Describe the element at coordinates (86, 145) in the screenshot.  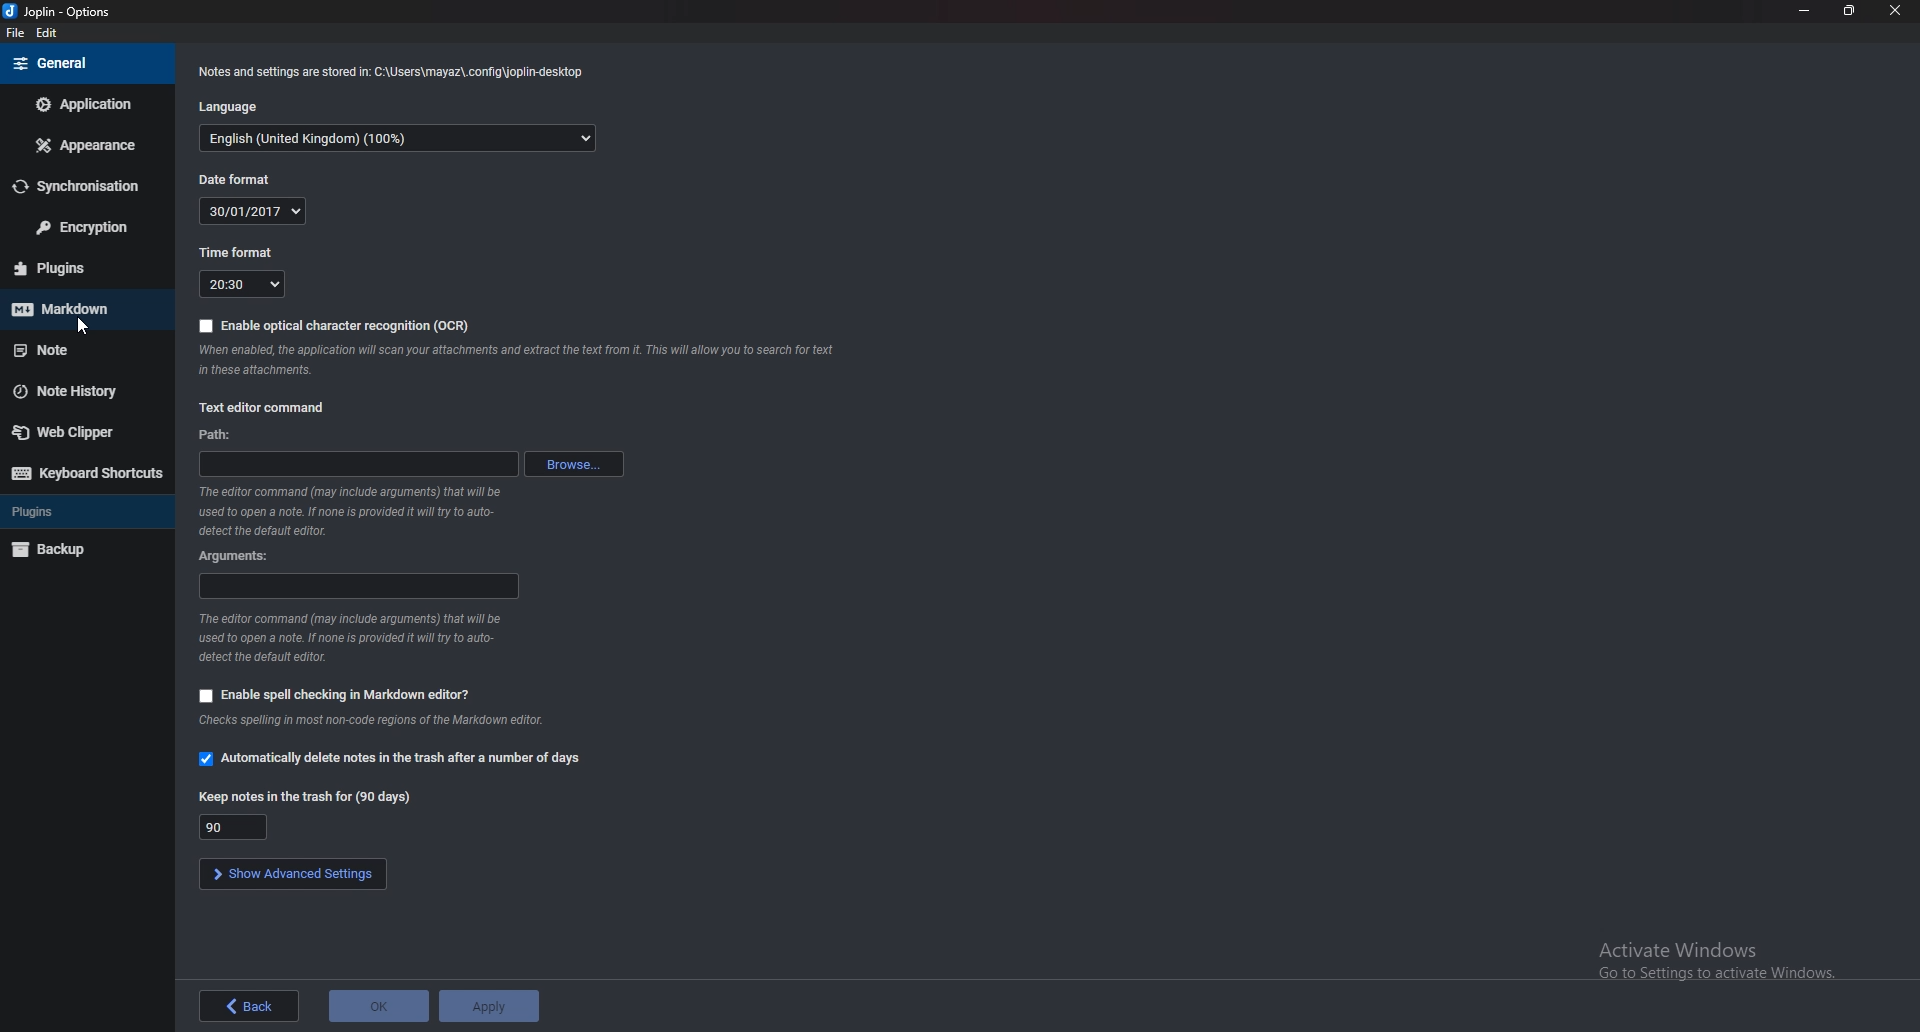
I see `appearance` at that location.